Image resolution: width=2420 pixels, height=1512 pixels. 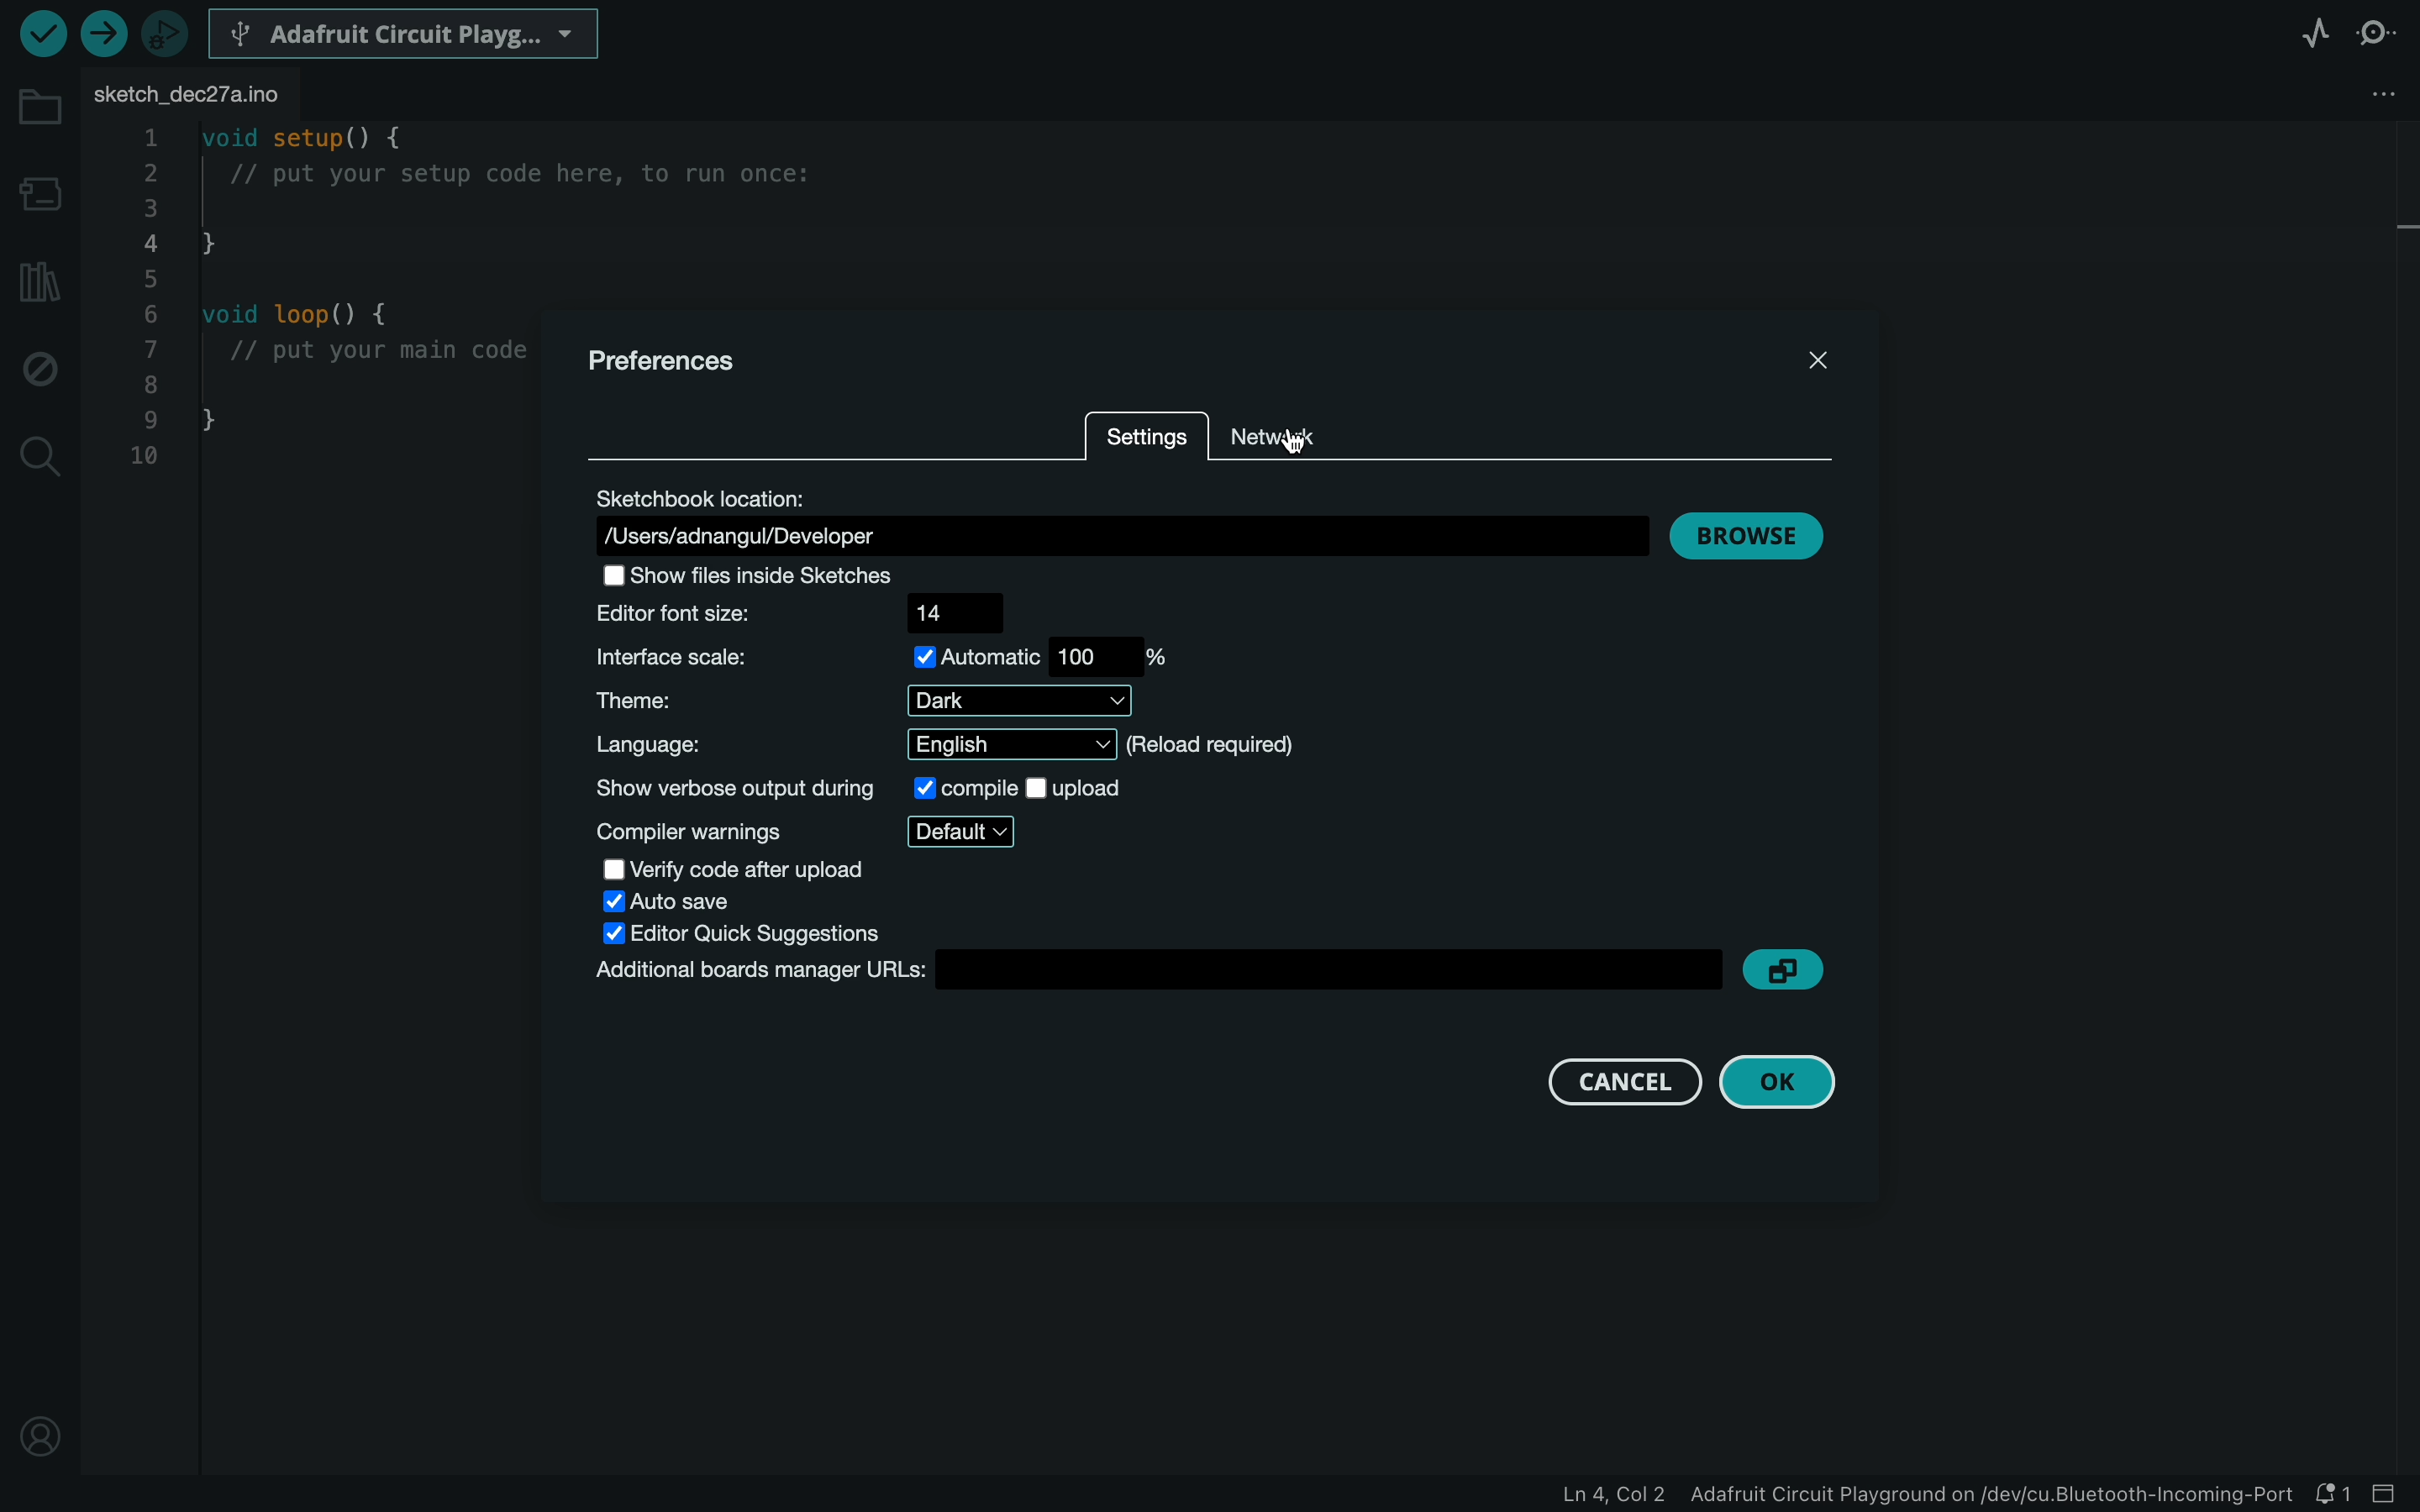 What do you see at coordinates (40, 282) in the screenshot?
I see `library manager` at bounding box center [40, 282].